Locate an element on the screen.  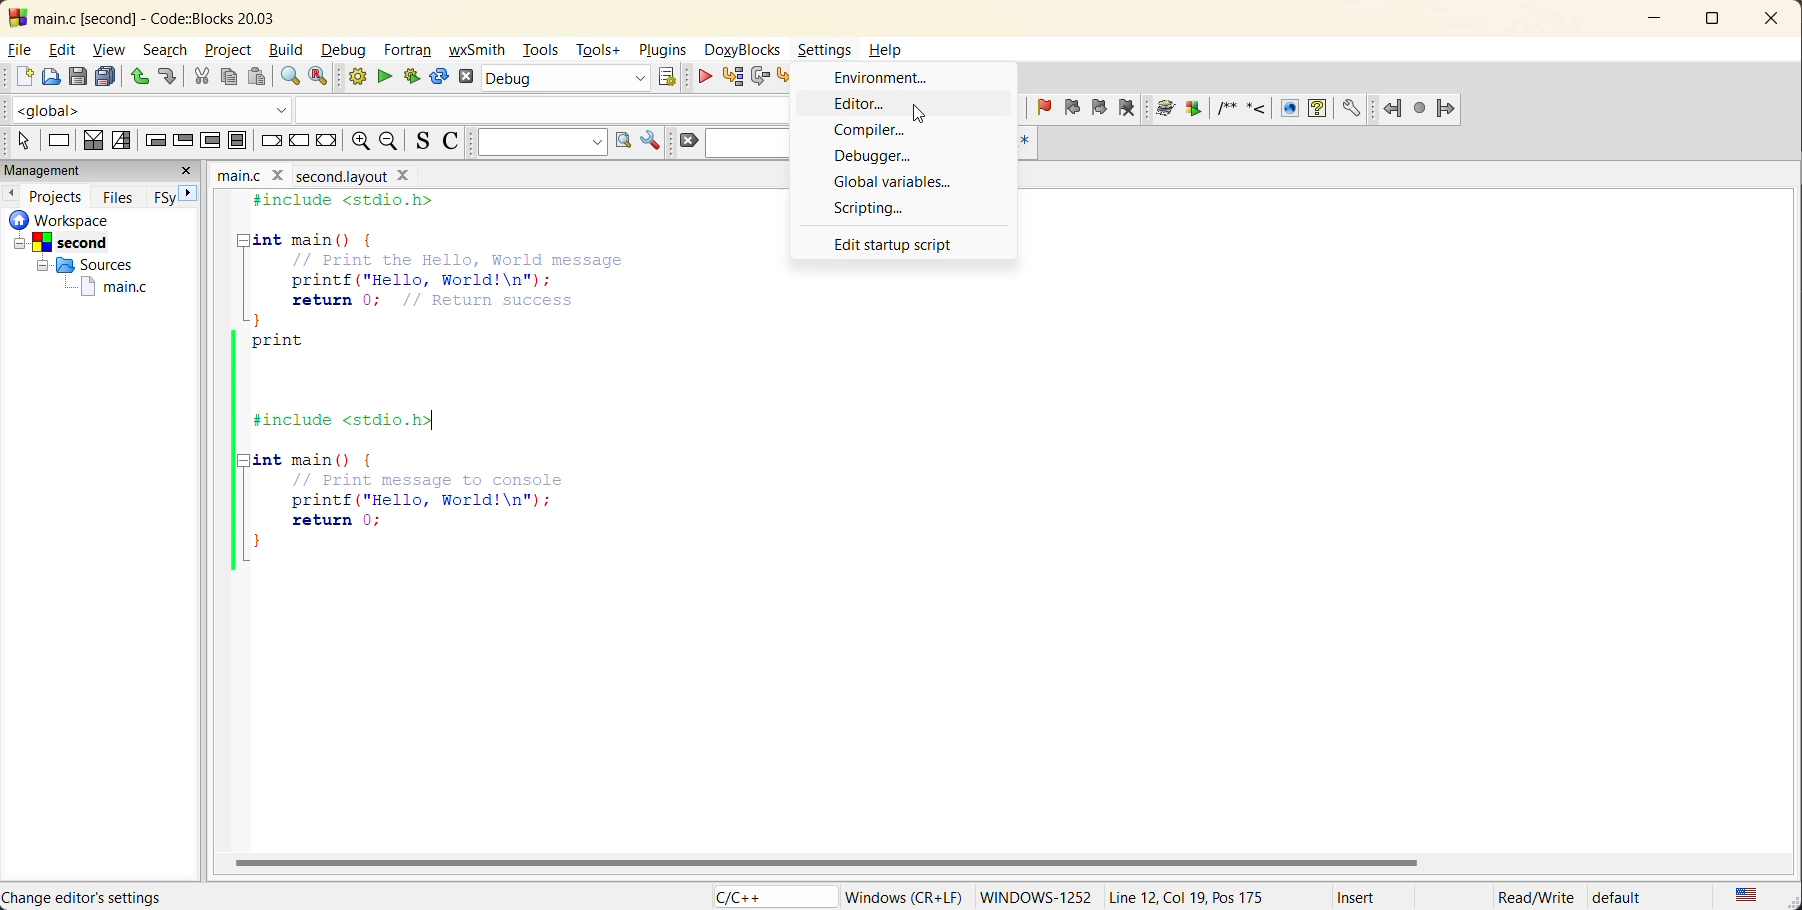
toggle comments is located at coordinates (450, 144).